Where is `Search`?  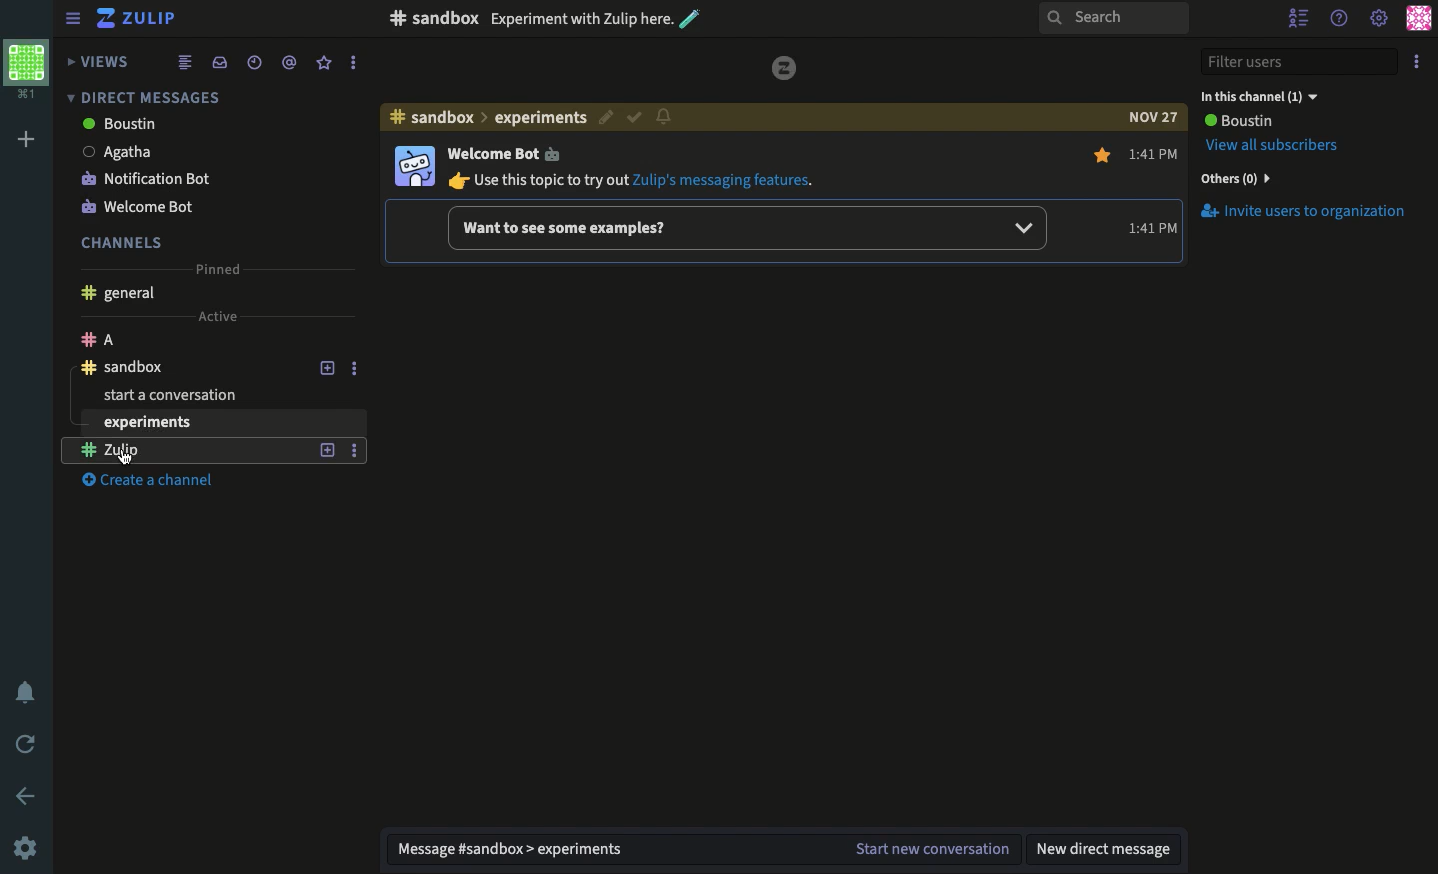 Search is located at coordinates (1112, 19).